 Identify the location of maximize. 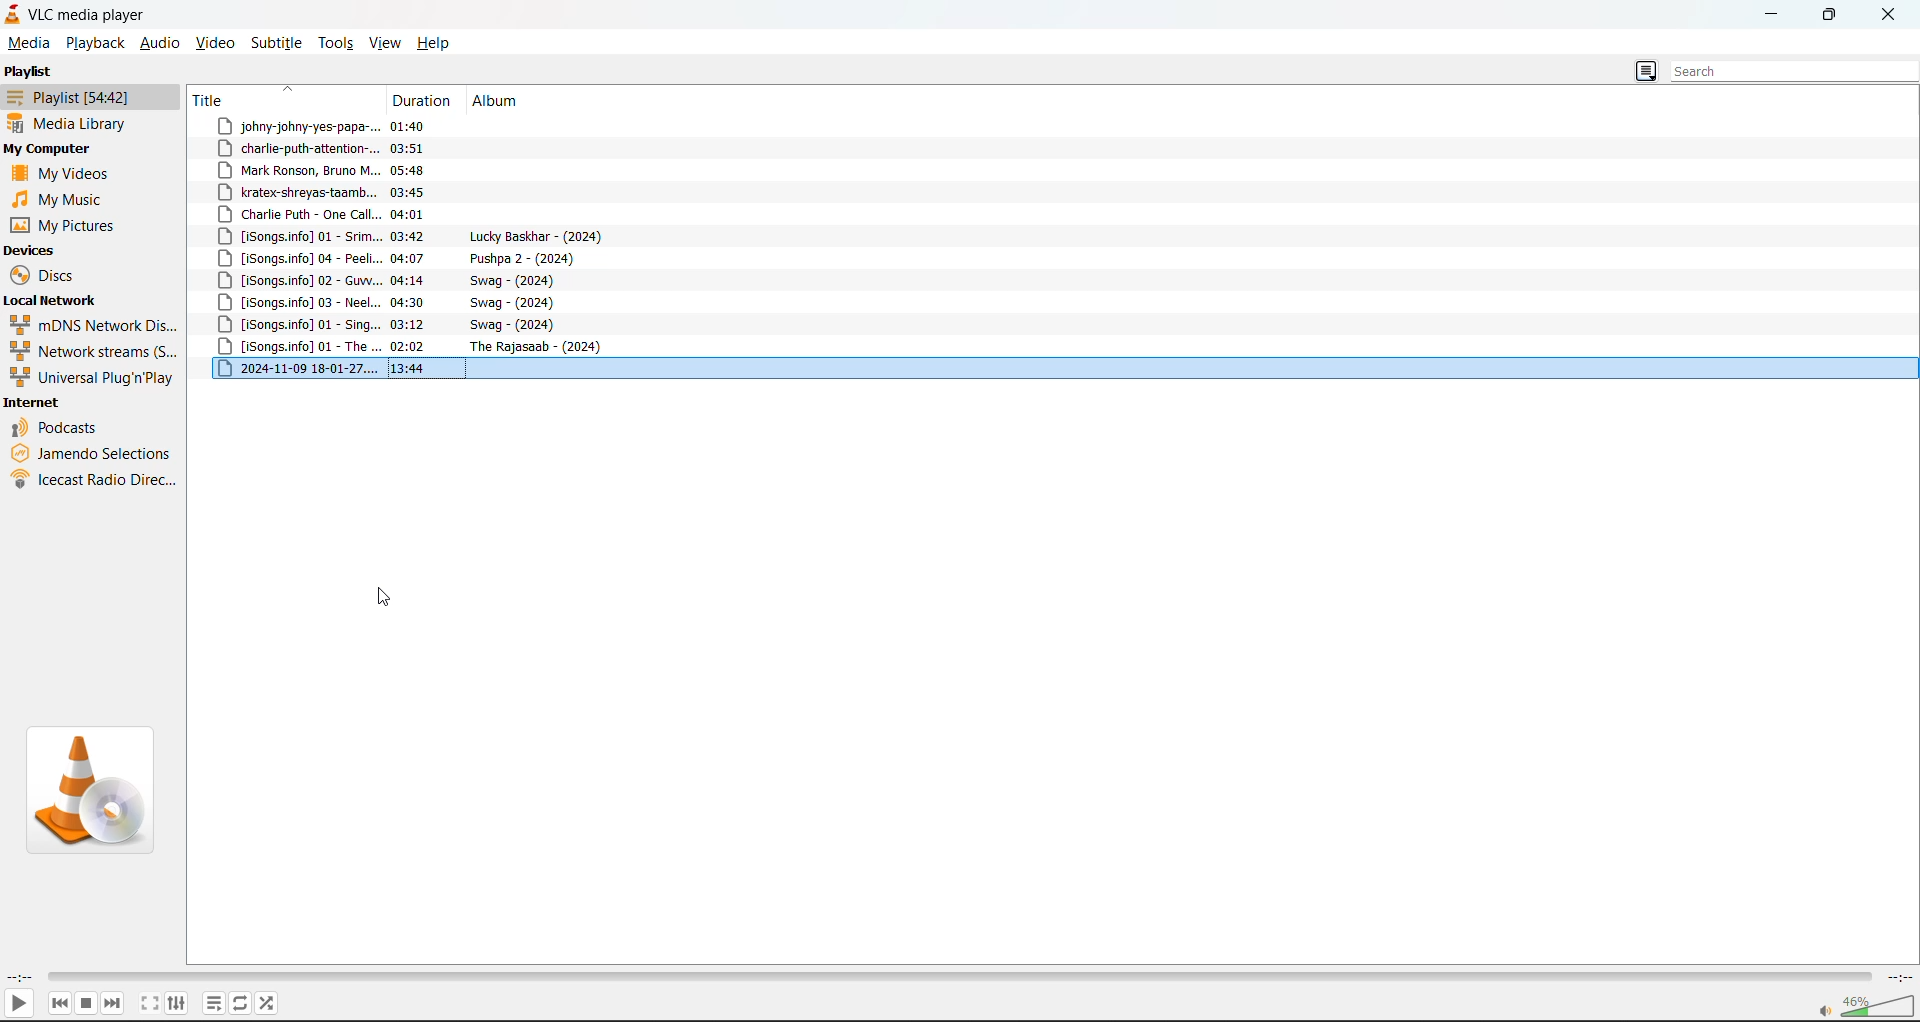
(1829, 16).